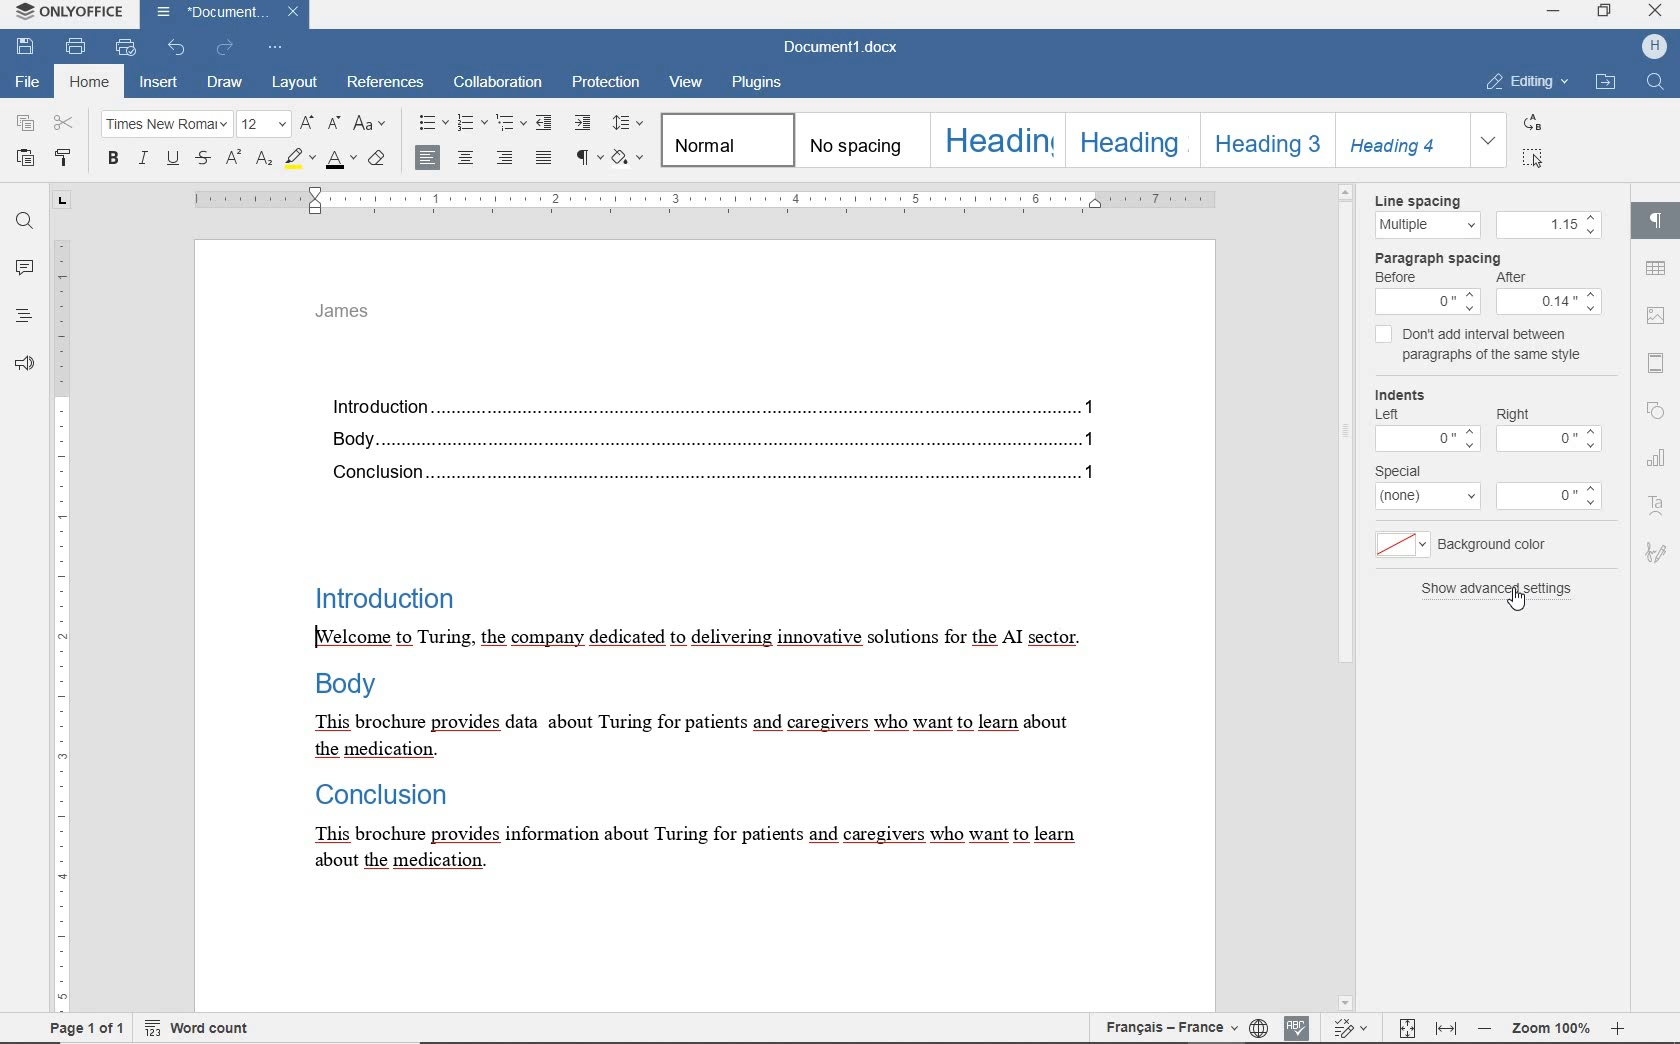  I want to click on draw, so click(225, 83).